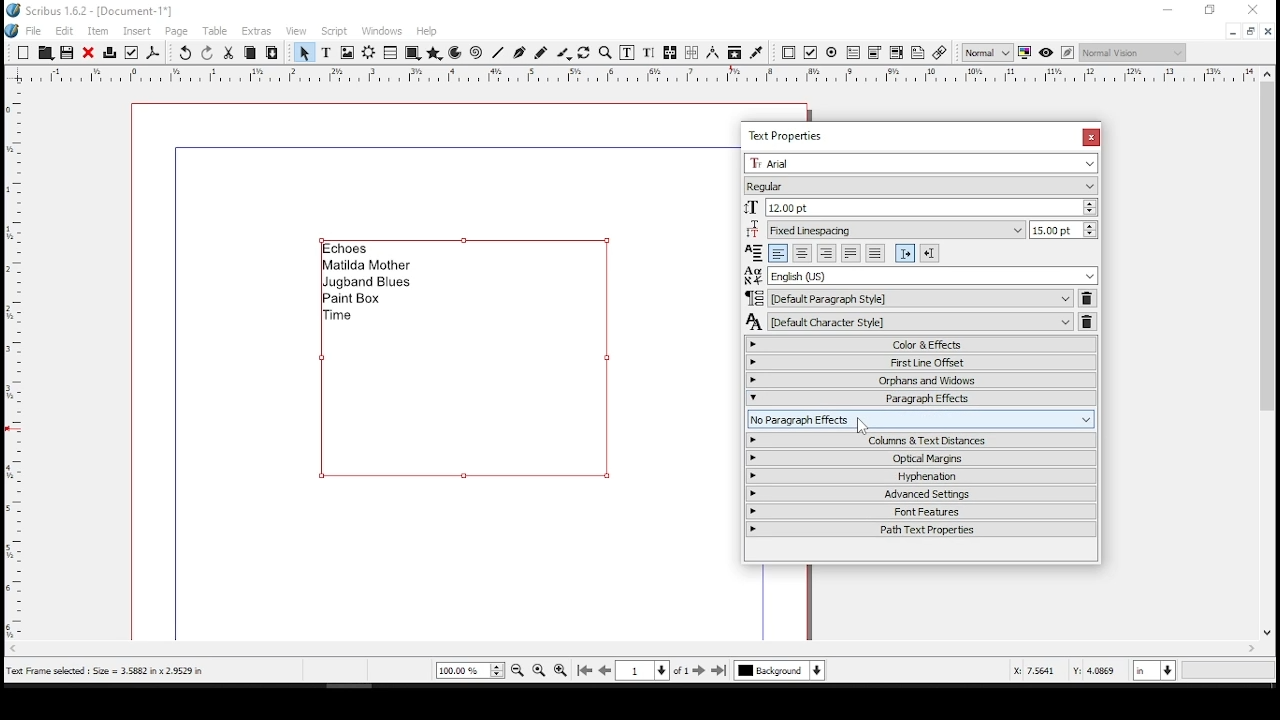  I want to click on pdf combo box, so click(874, 54).